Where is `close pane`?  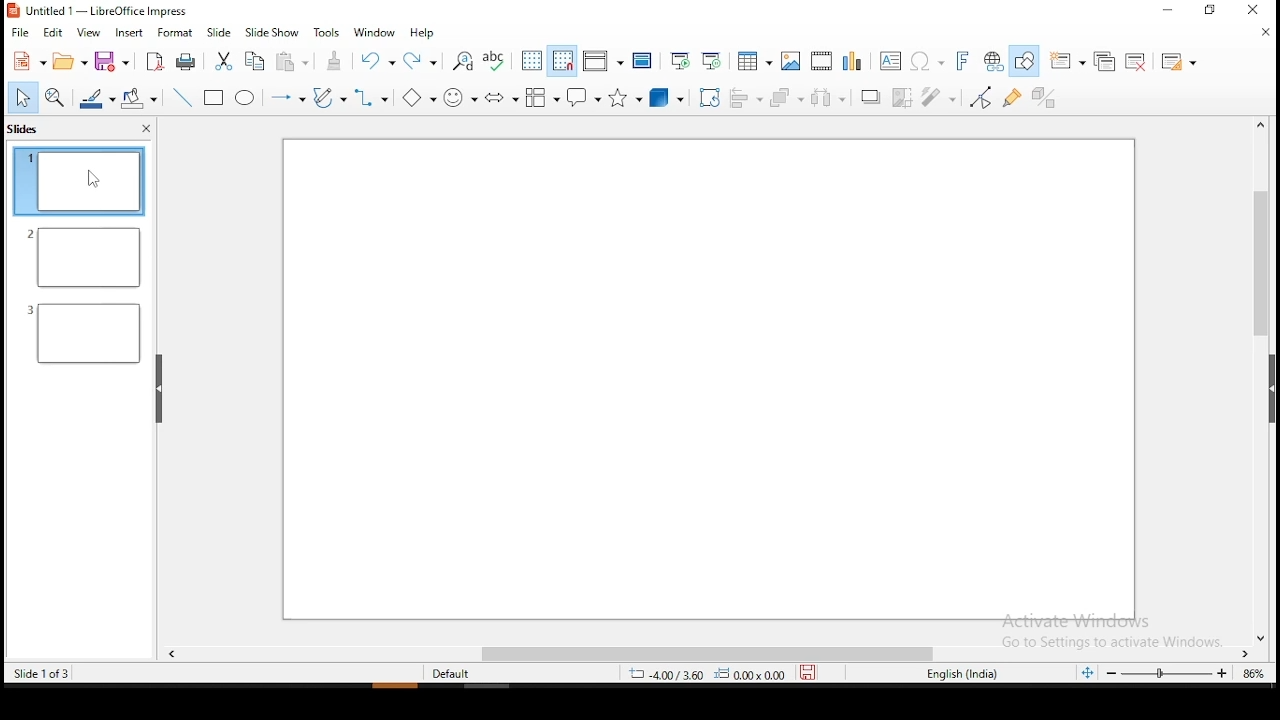 close pane is located at coordinates (146, 129).